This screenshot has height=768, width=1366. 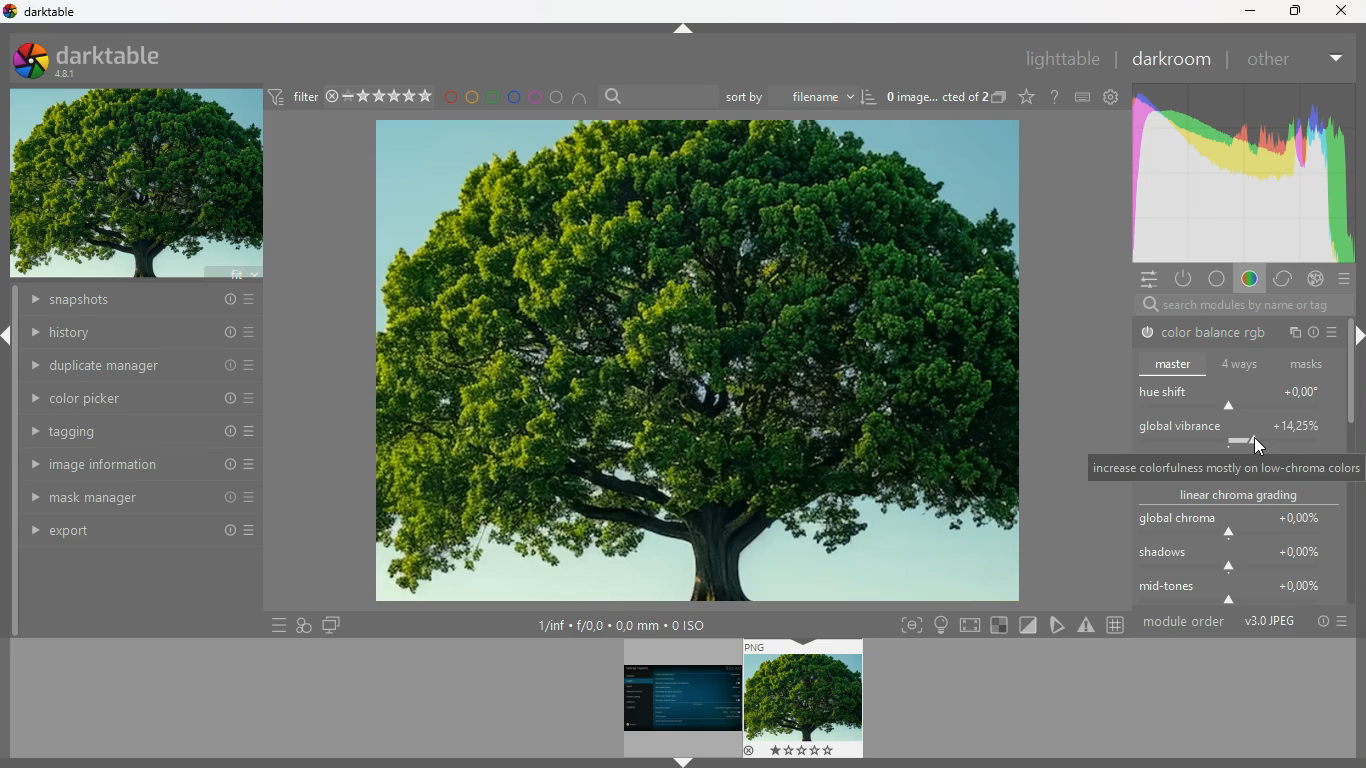 What do you see at coordinates (1110, 96) in the screenshot?
I see `settings` at bounding box center [1110, 96].